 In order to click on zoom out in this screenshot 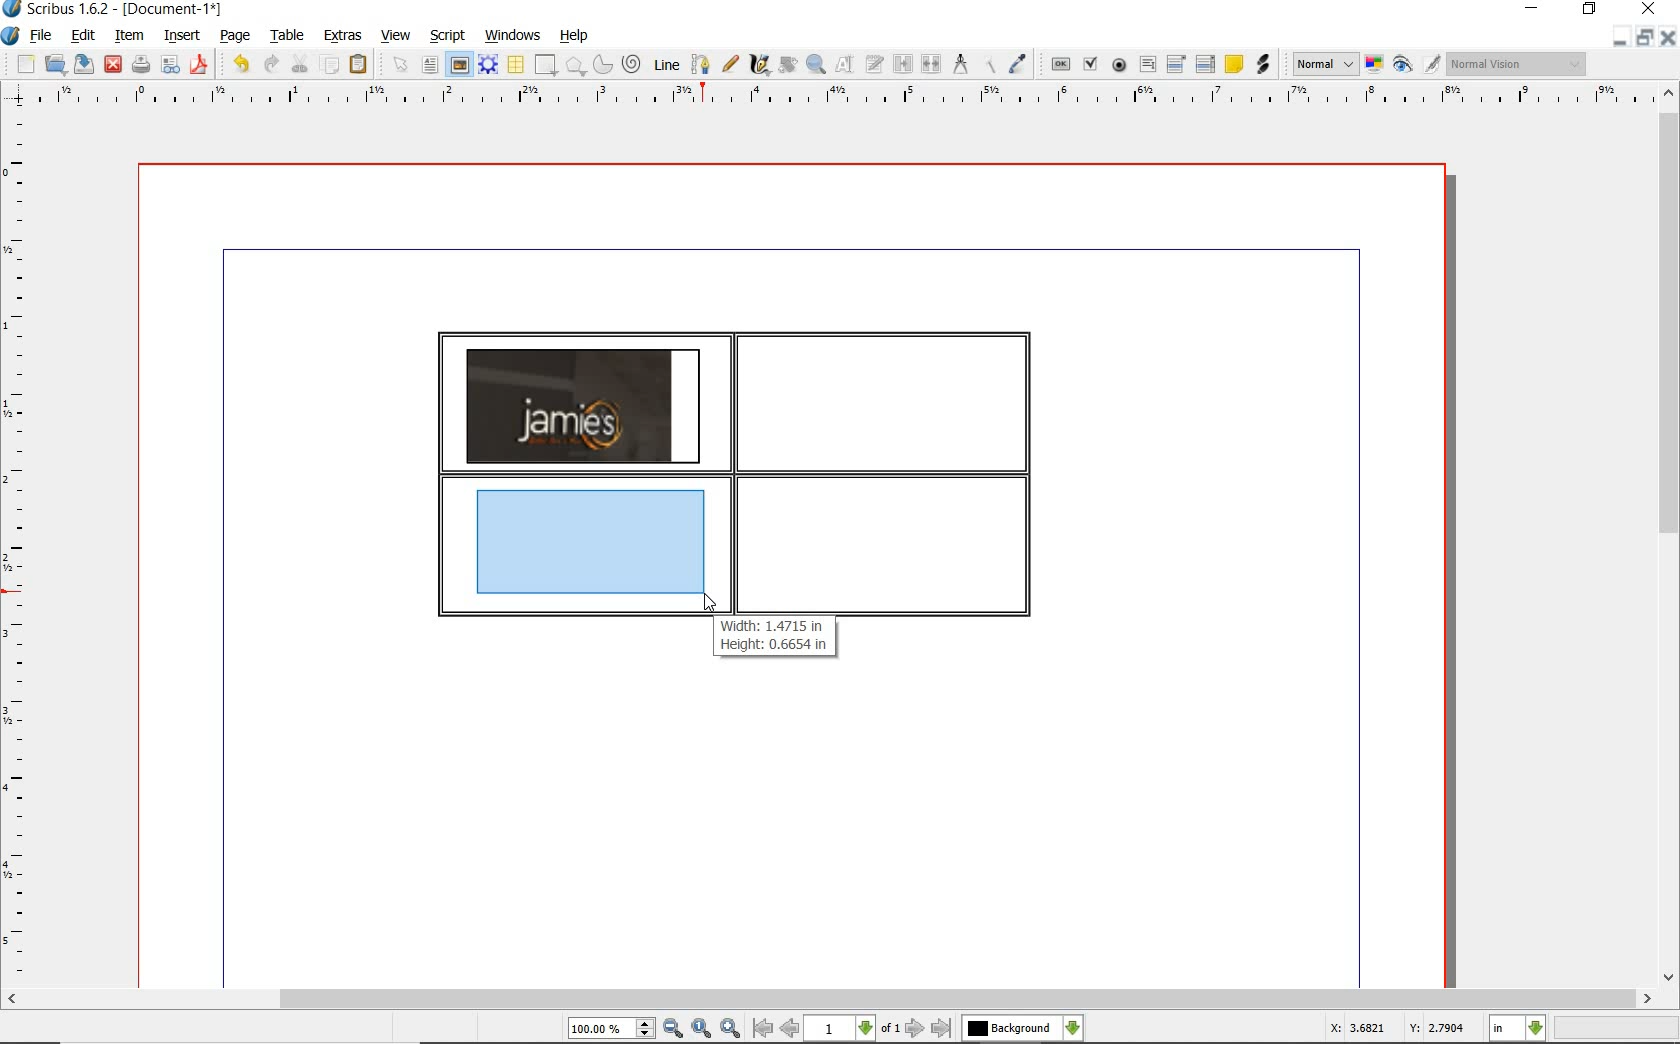, I will do `click(673, 1029)`.